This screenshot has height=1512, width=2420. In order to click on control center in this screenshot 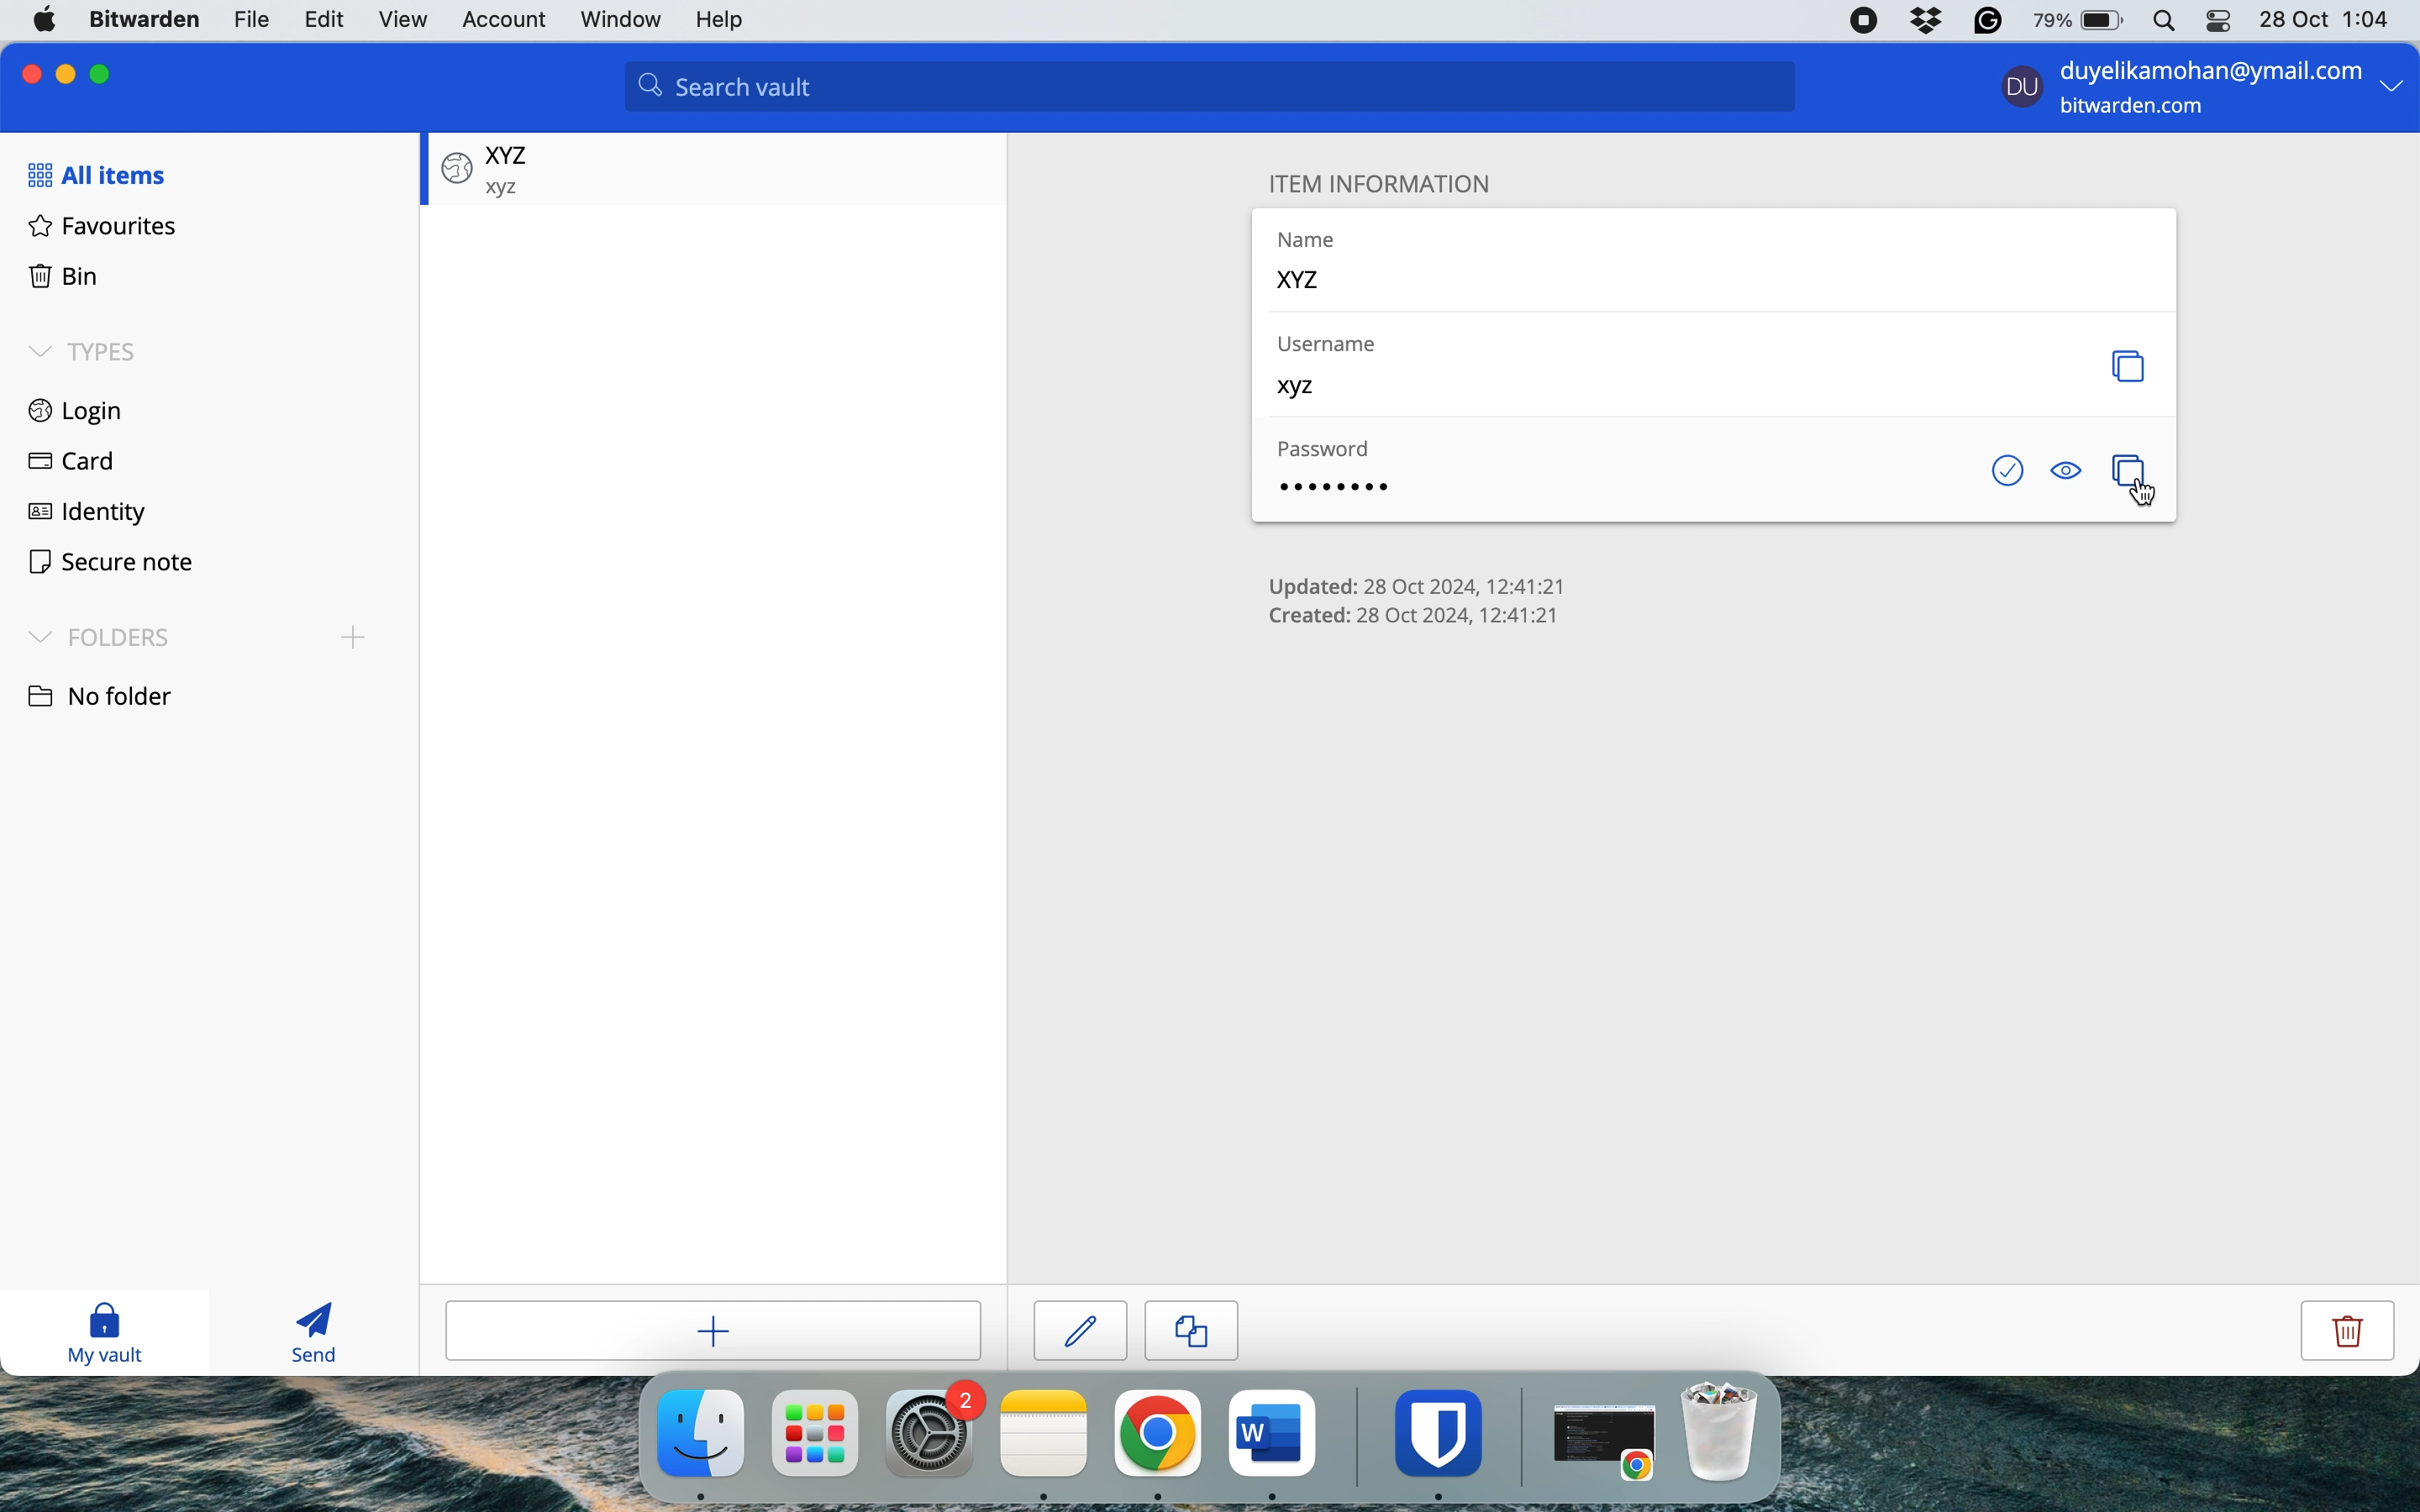, I will do `click(2215, 25)`.